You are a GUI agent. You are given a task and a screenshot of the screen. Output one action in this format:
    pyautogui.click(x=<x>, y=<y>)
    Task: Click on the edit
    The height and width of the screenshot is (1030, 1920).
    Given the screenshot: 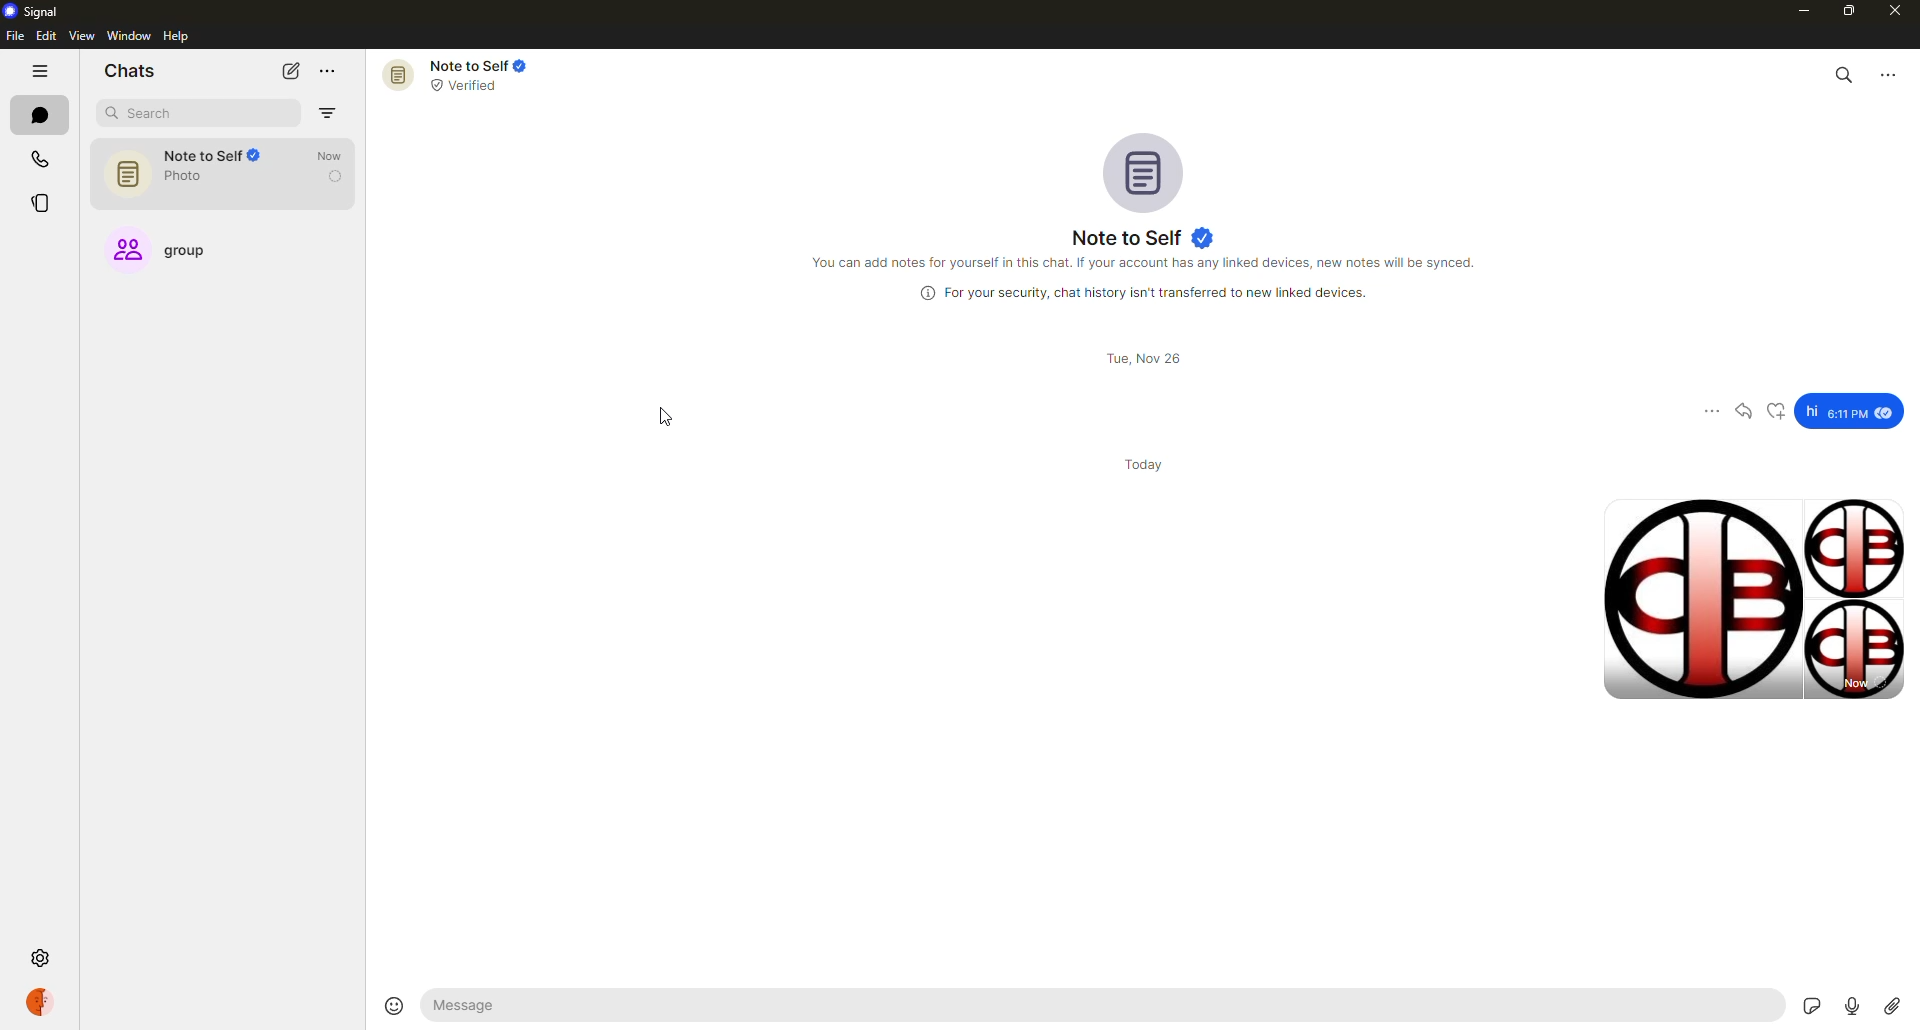 What is the action you would take?
    pyautogui.click(x=47, y=36)
    